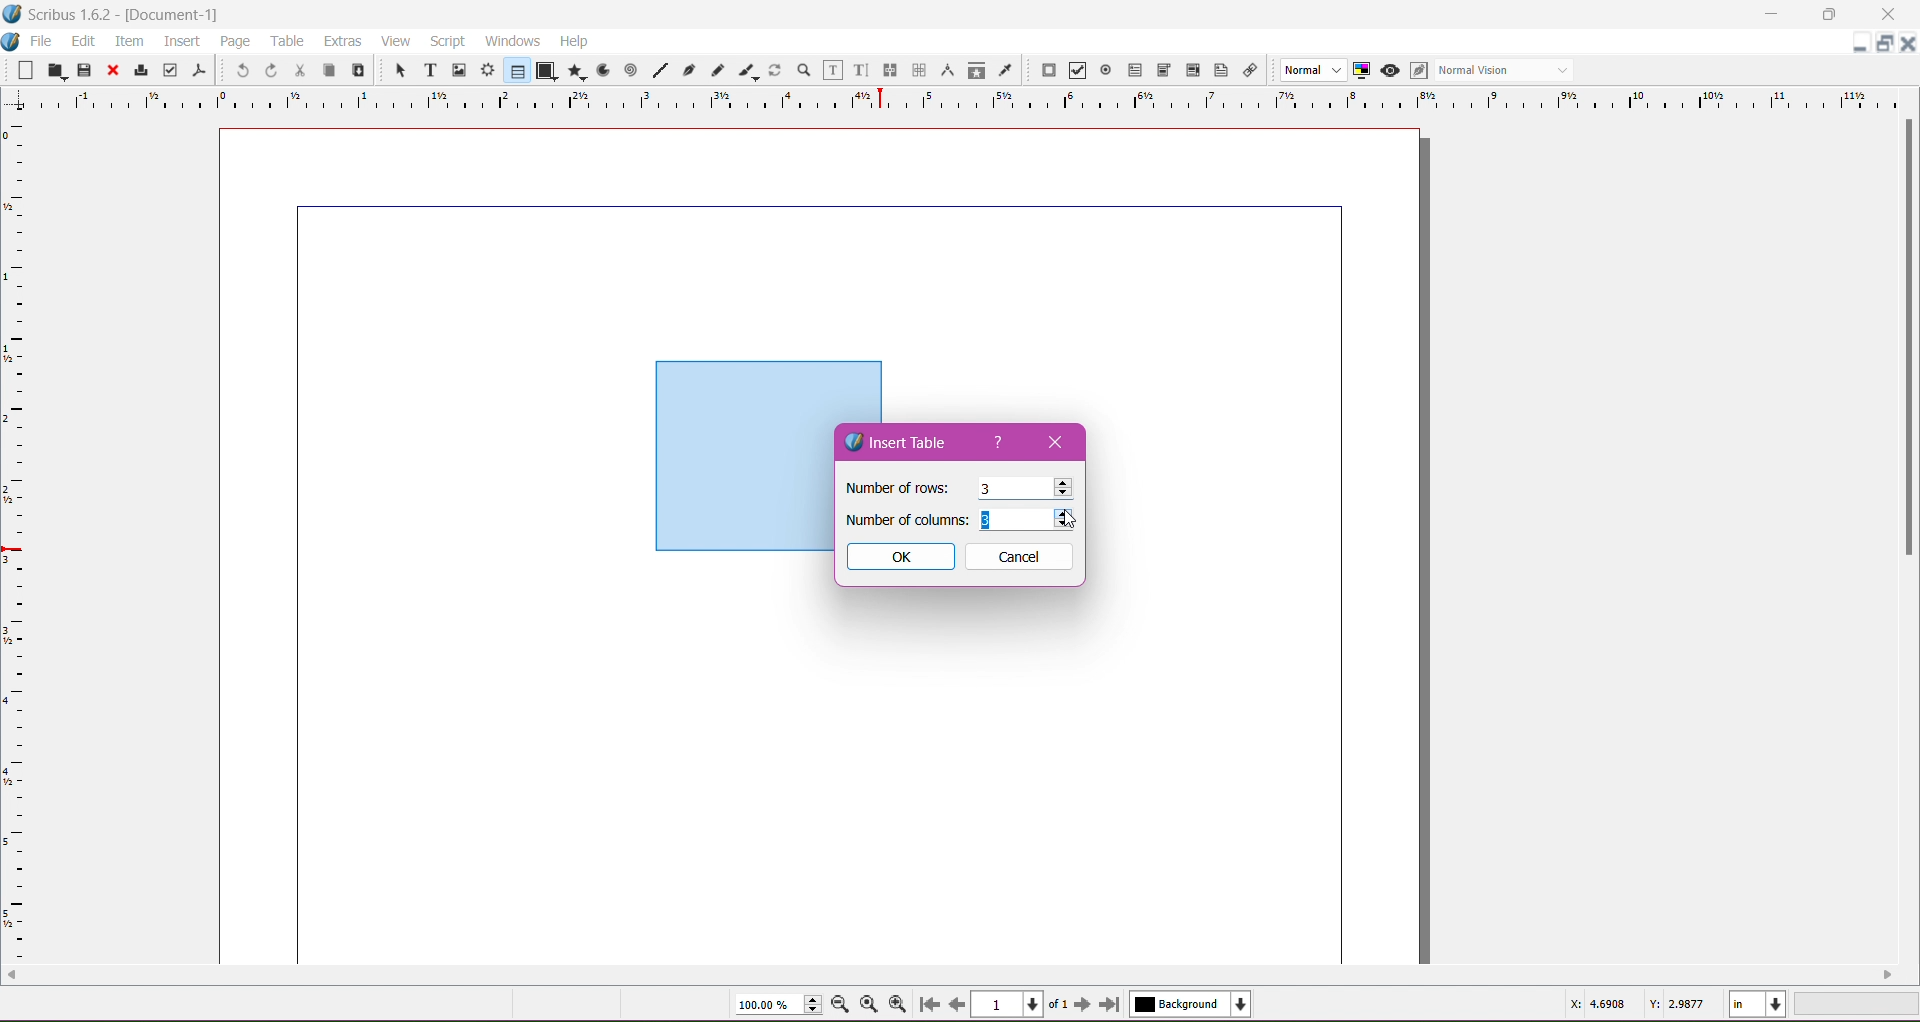 This screenshot has height=1022, width=1920. Describe the element at coordinates (129, 41) in the screenshot. I see `Item` at that location.